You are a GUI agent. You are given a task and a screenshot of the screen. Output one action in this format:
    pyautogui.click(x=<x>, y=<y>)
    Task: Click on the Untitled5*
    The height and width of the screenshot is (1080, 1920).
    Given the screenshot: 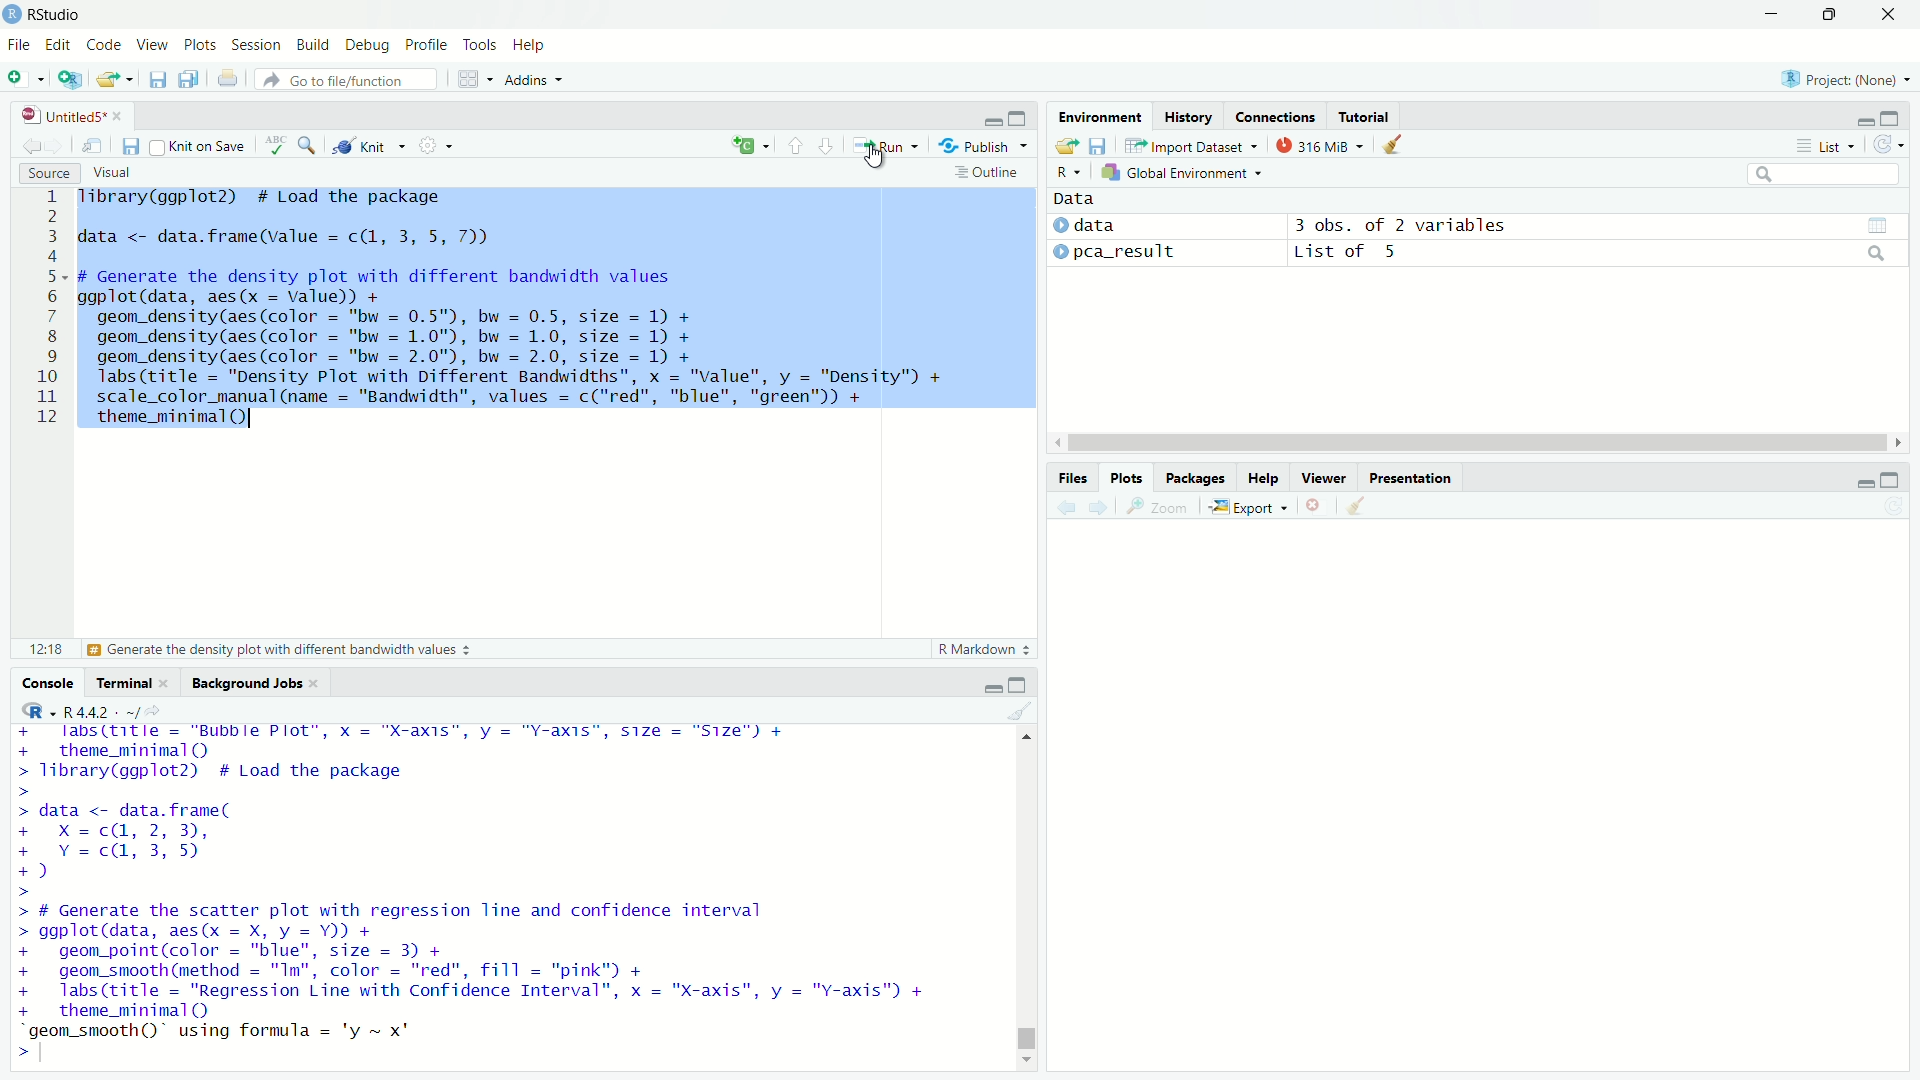 What is the action you would take?
    pyautogui.click(x=63, y=115)
    